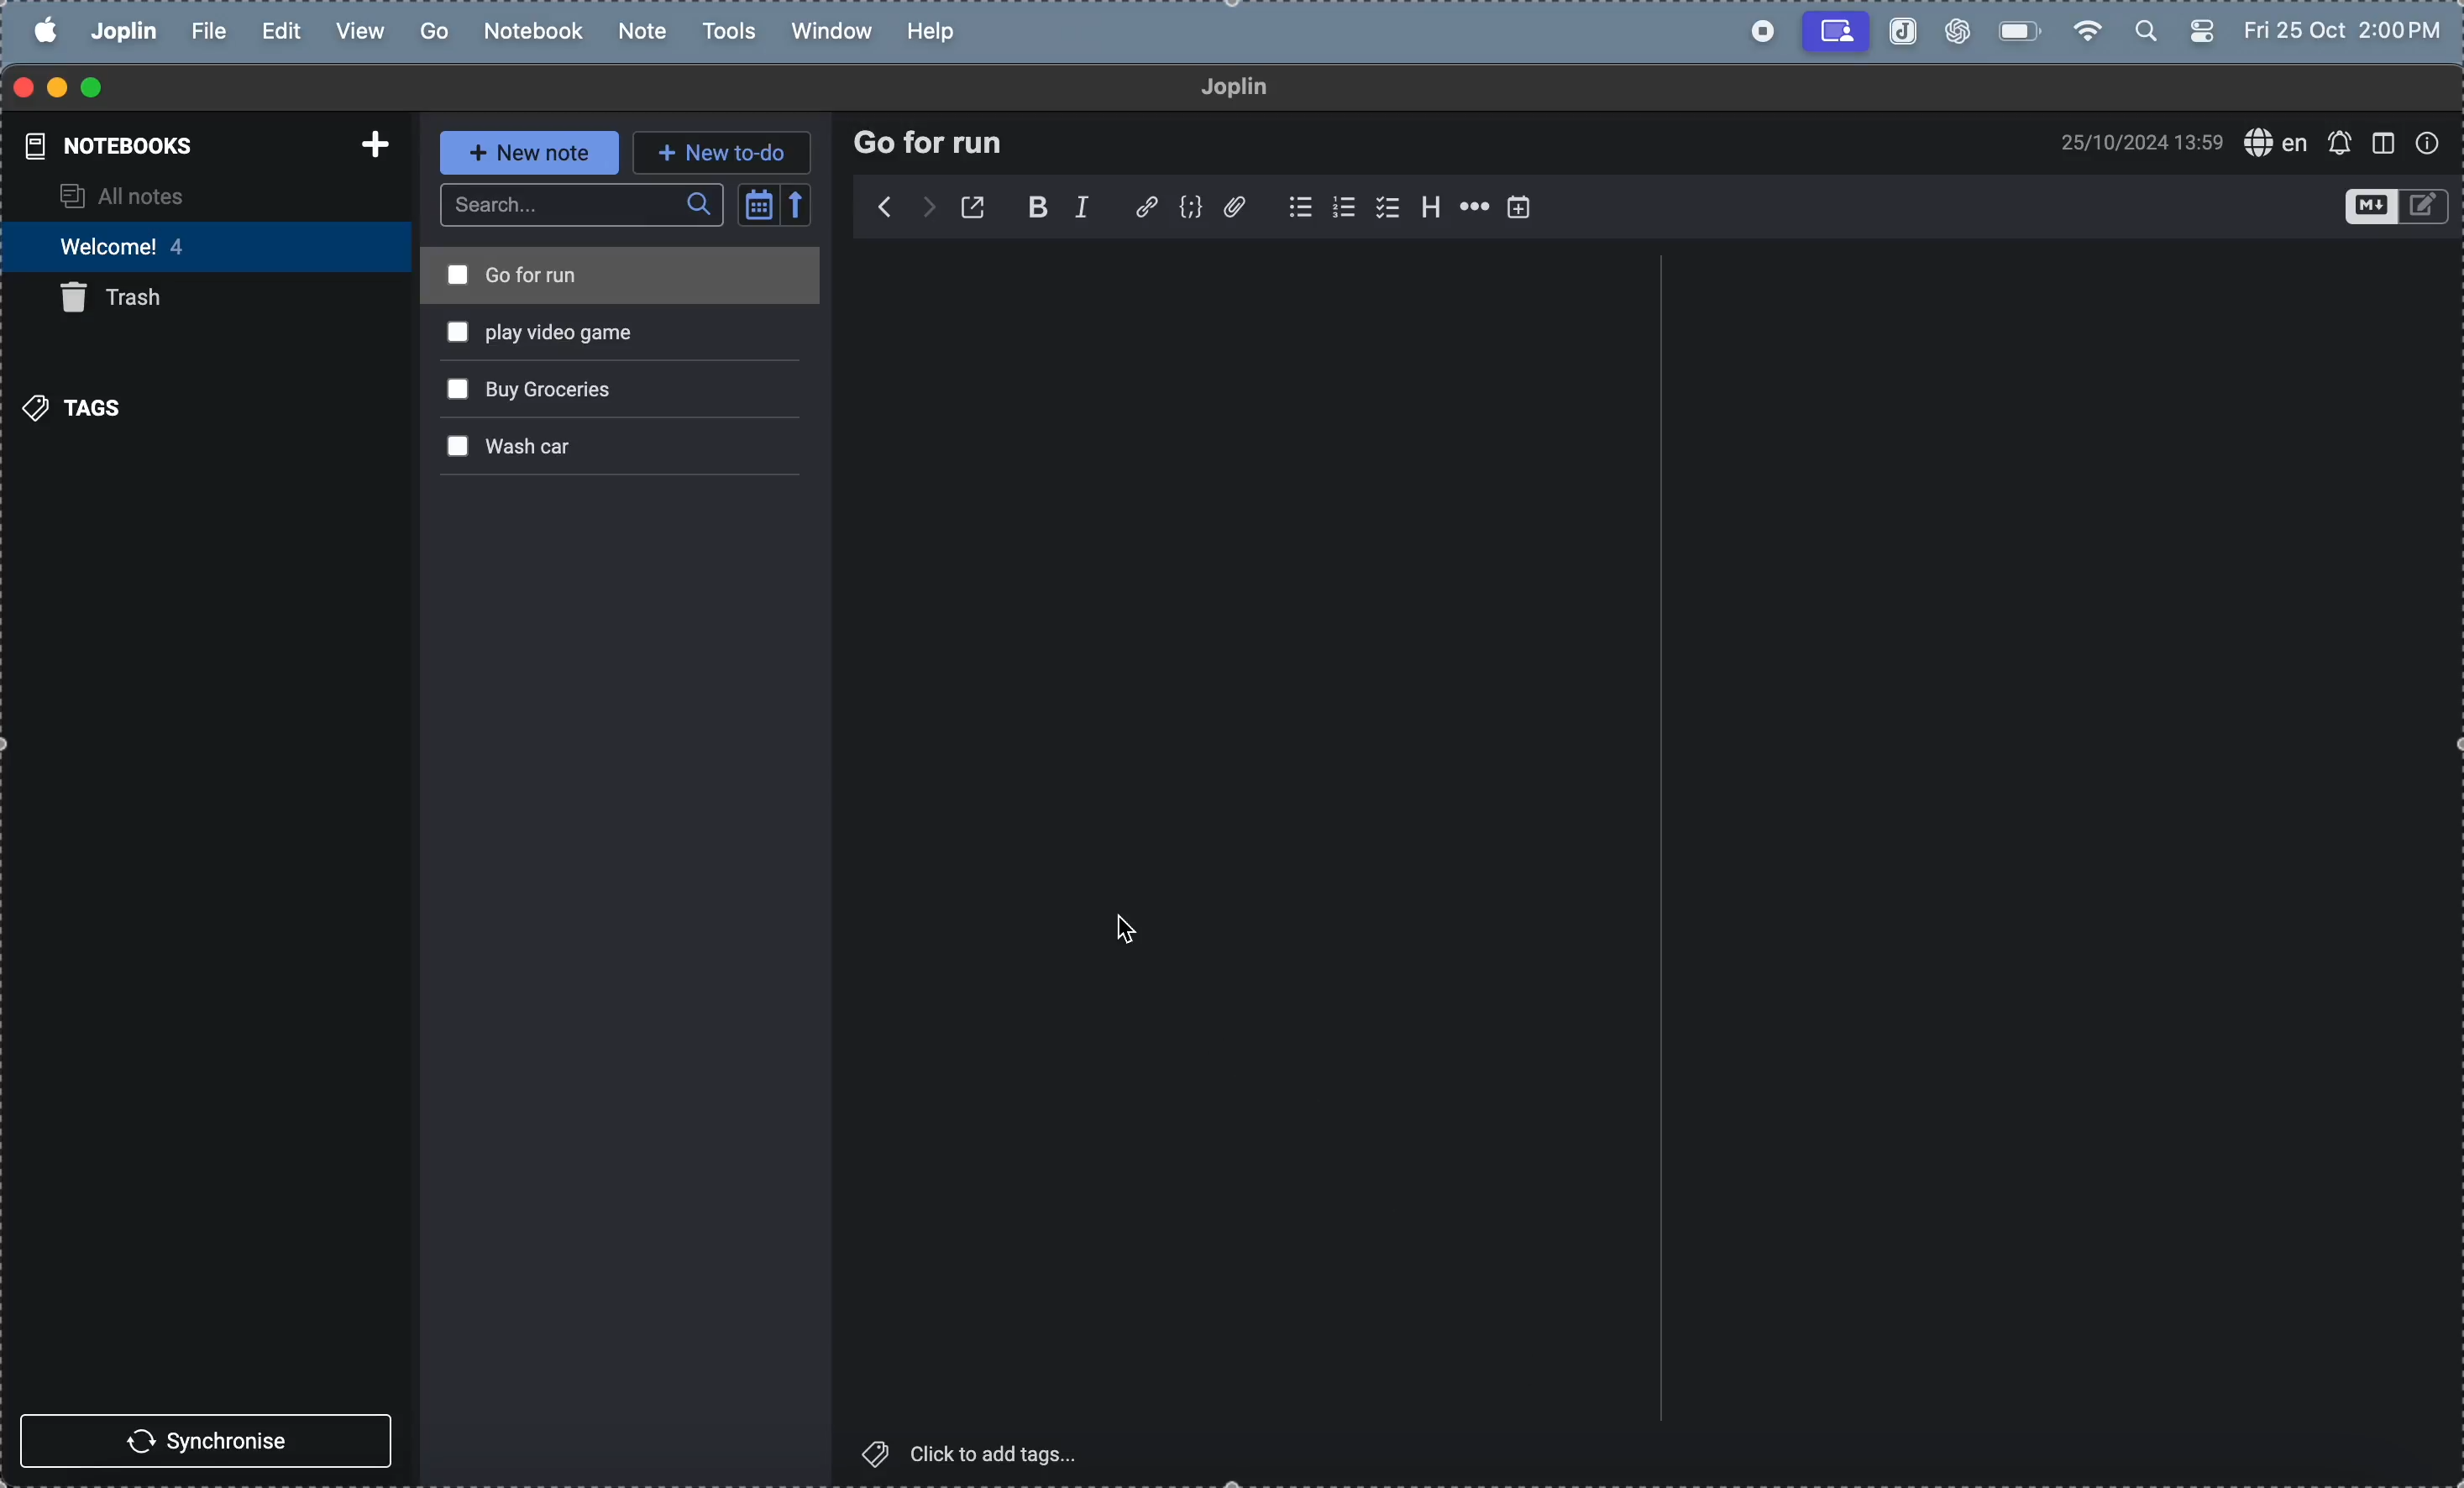  What do you see at coordinates (122, 29) in the screenshot?
I see `joplin menu` at bounding box center [122, 29].